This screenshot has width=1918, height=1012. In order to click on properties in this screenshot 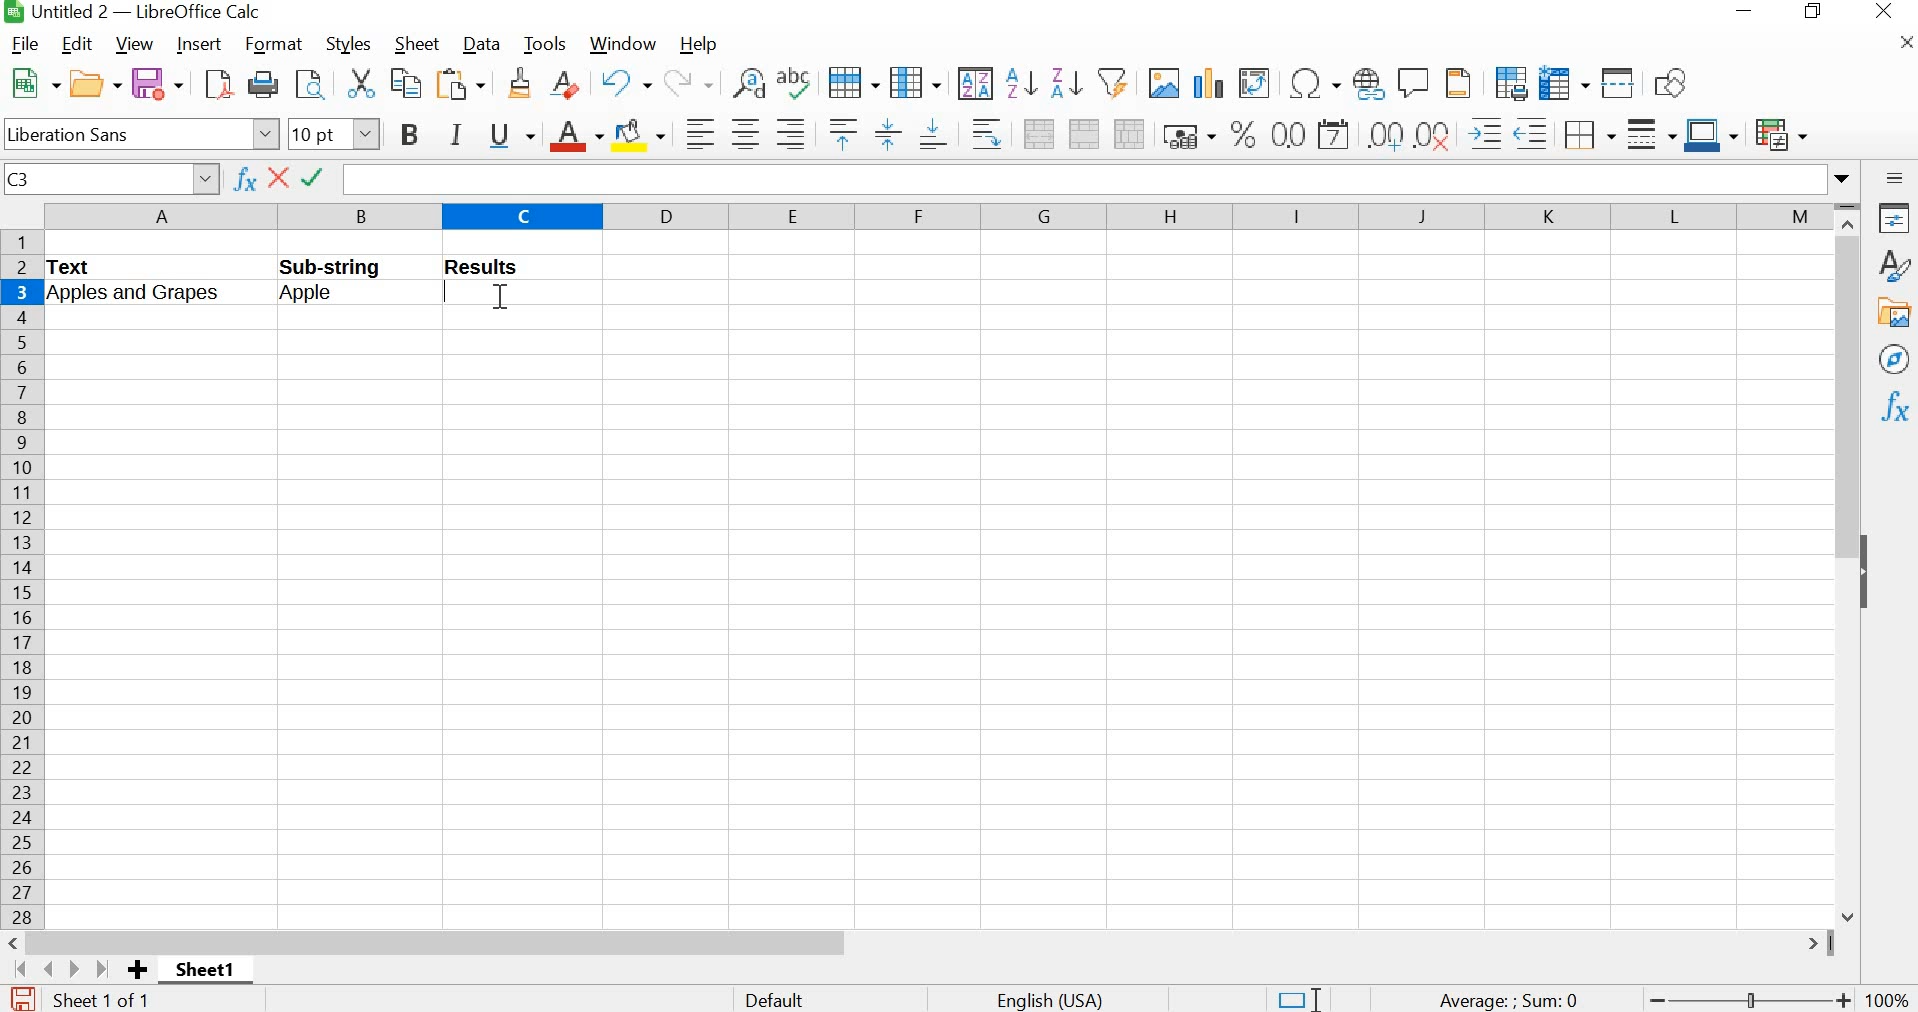, I will do `click(1892, 216)`.